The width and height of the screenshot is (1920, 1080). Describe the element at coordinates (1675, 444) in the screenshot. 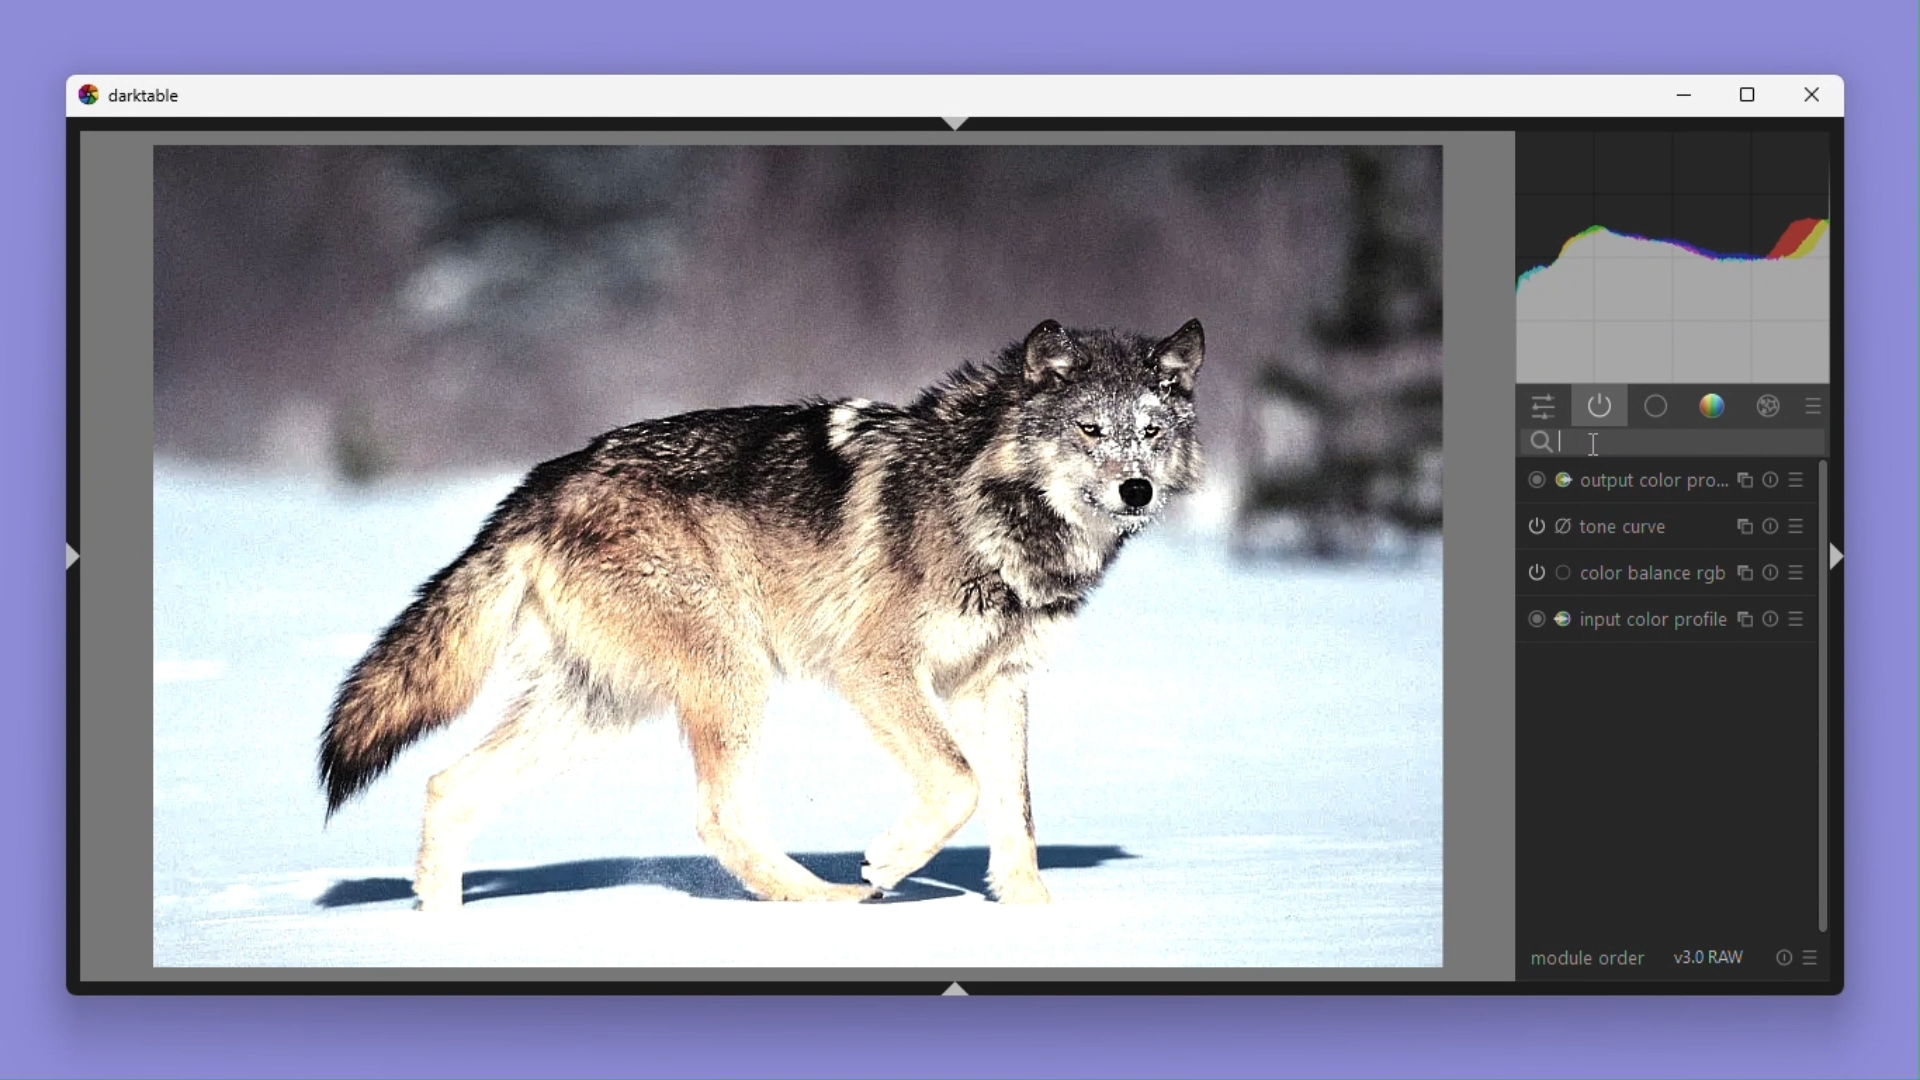

I see `Search bar` at that location.